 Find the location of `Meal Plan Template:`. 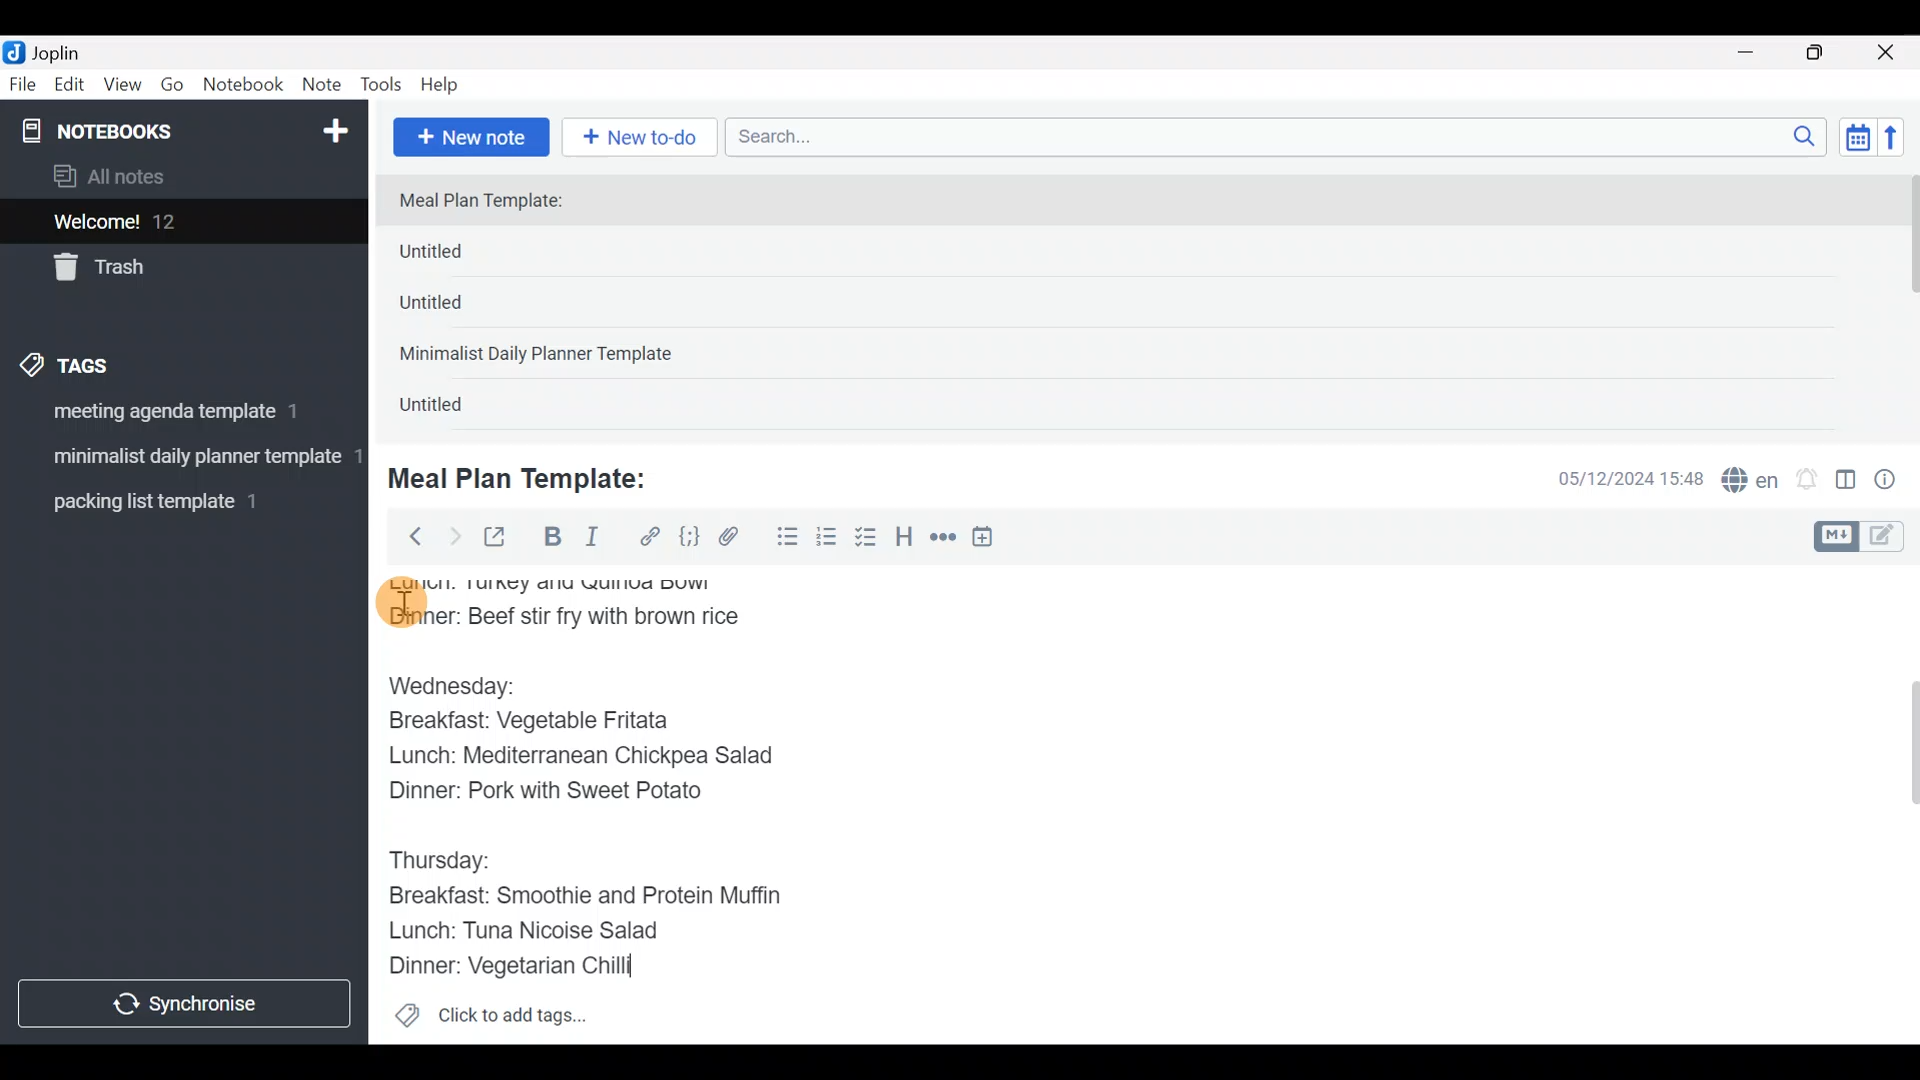

Meal Plan Template: is located at coordinates (493, 202).